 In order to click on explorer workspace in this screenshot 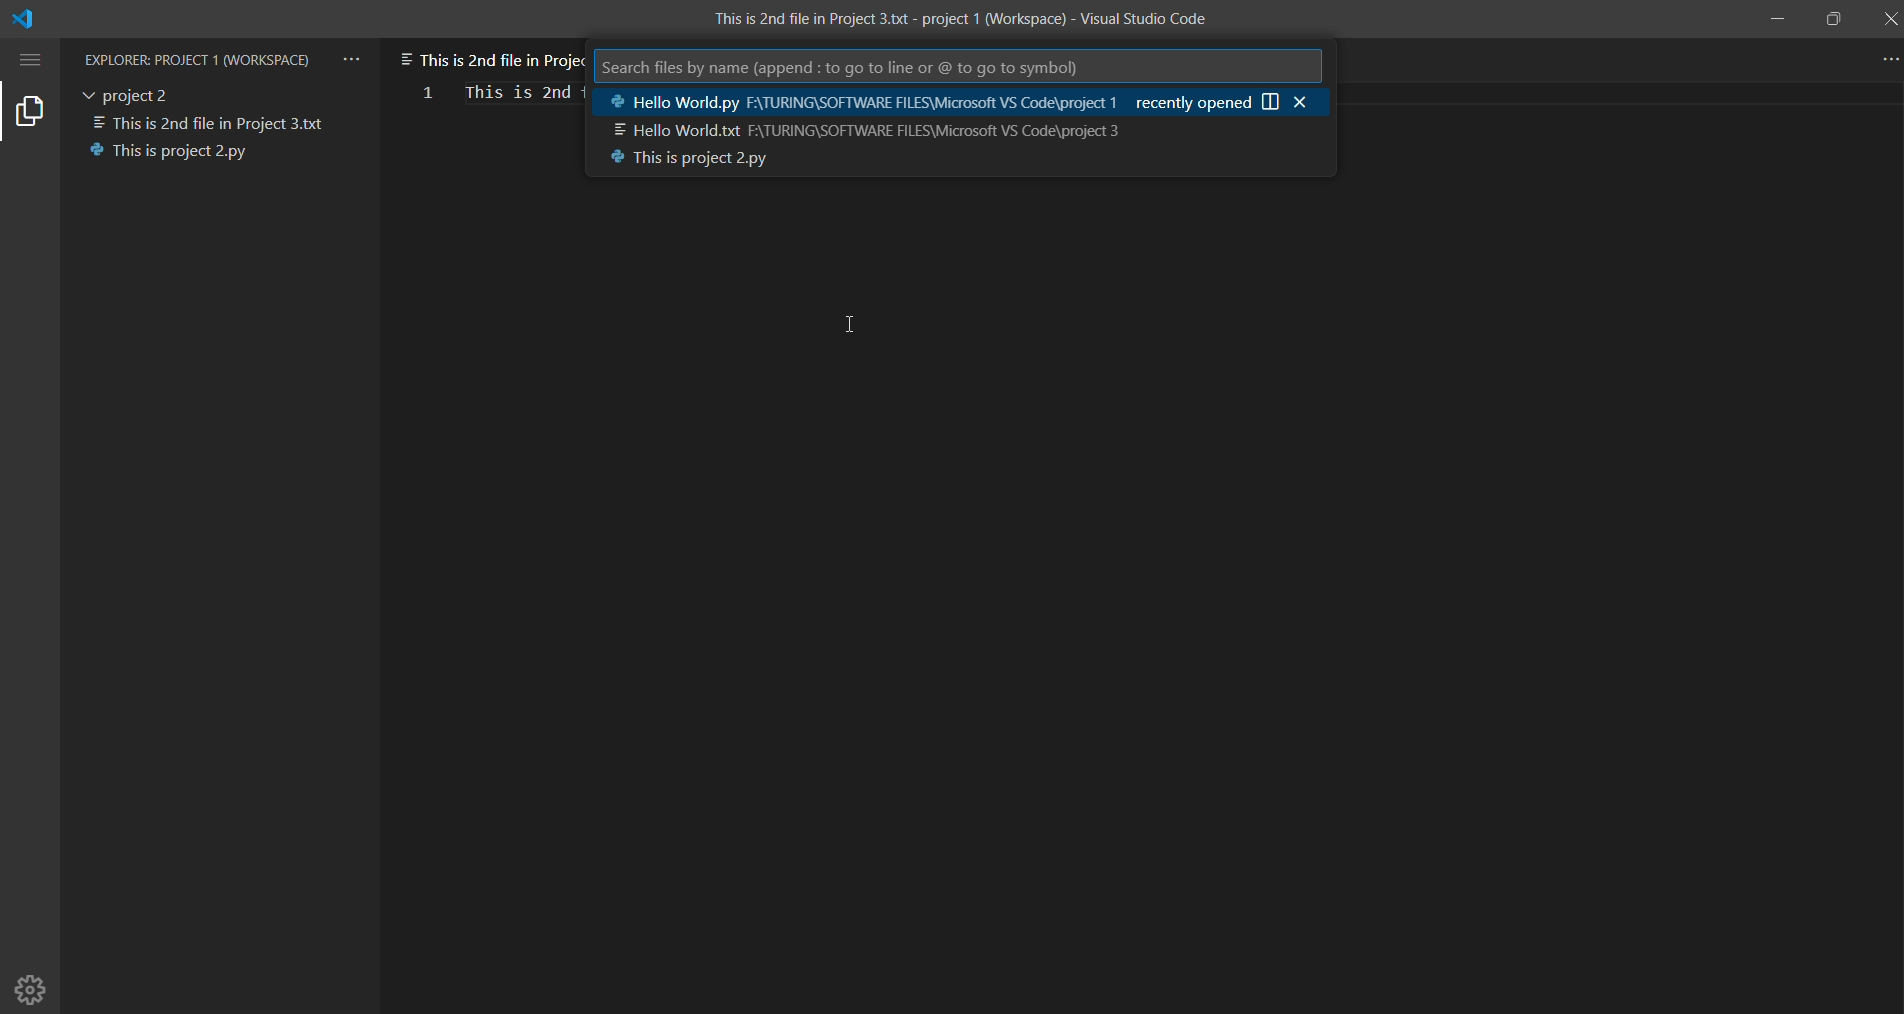, I will do `click(199, 57)`.